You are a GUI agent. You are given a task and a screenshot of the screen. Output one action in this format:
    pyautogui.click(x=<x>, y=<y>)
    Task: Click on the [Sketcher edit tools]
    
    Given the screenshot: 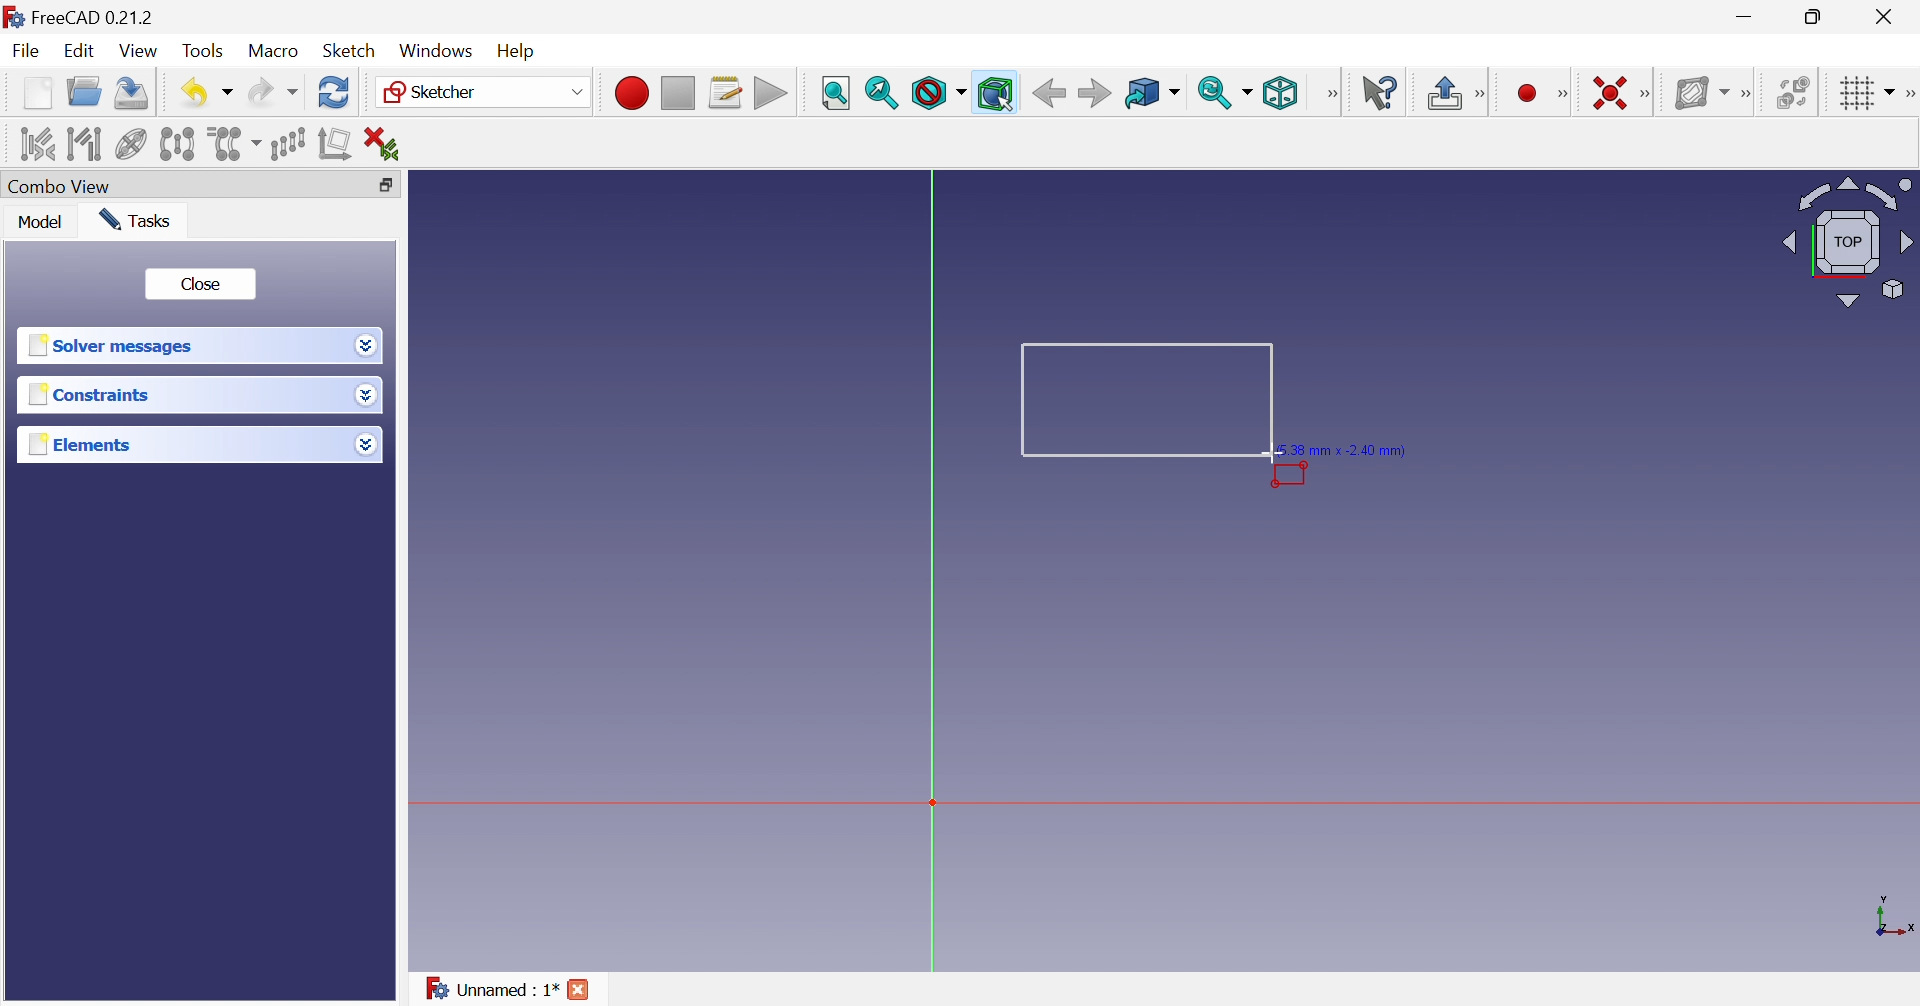 What is the action you would take?
    pyautogui.click(x=1908, y=93)
    